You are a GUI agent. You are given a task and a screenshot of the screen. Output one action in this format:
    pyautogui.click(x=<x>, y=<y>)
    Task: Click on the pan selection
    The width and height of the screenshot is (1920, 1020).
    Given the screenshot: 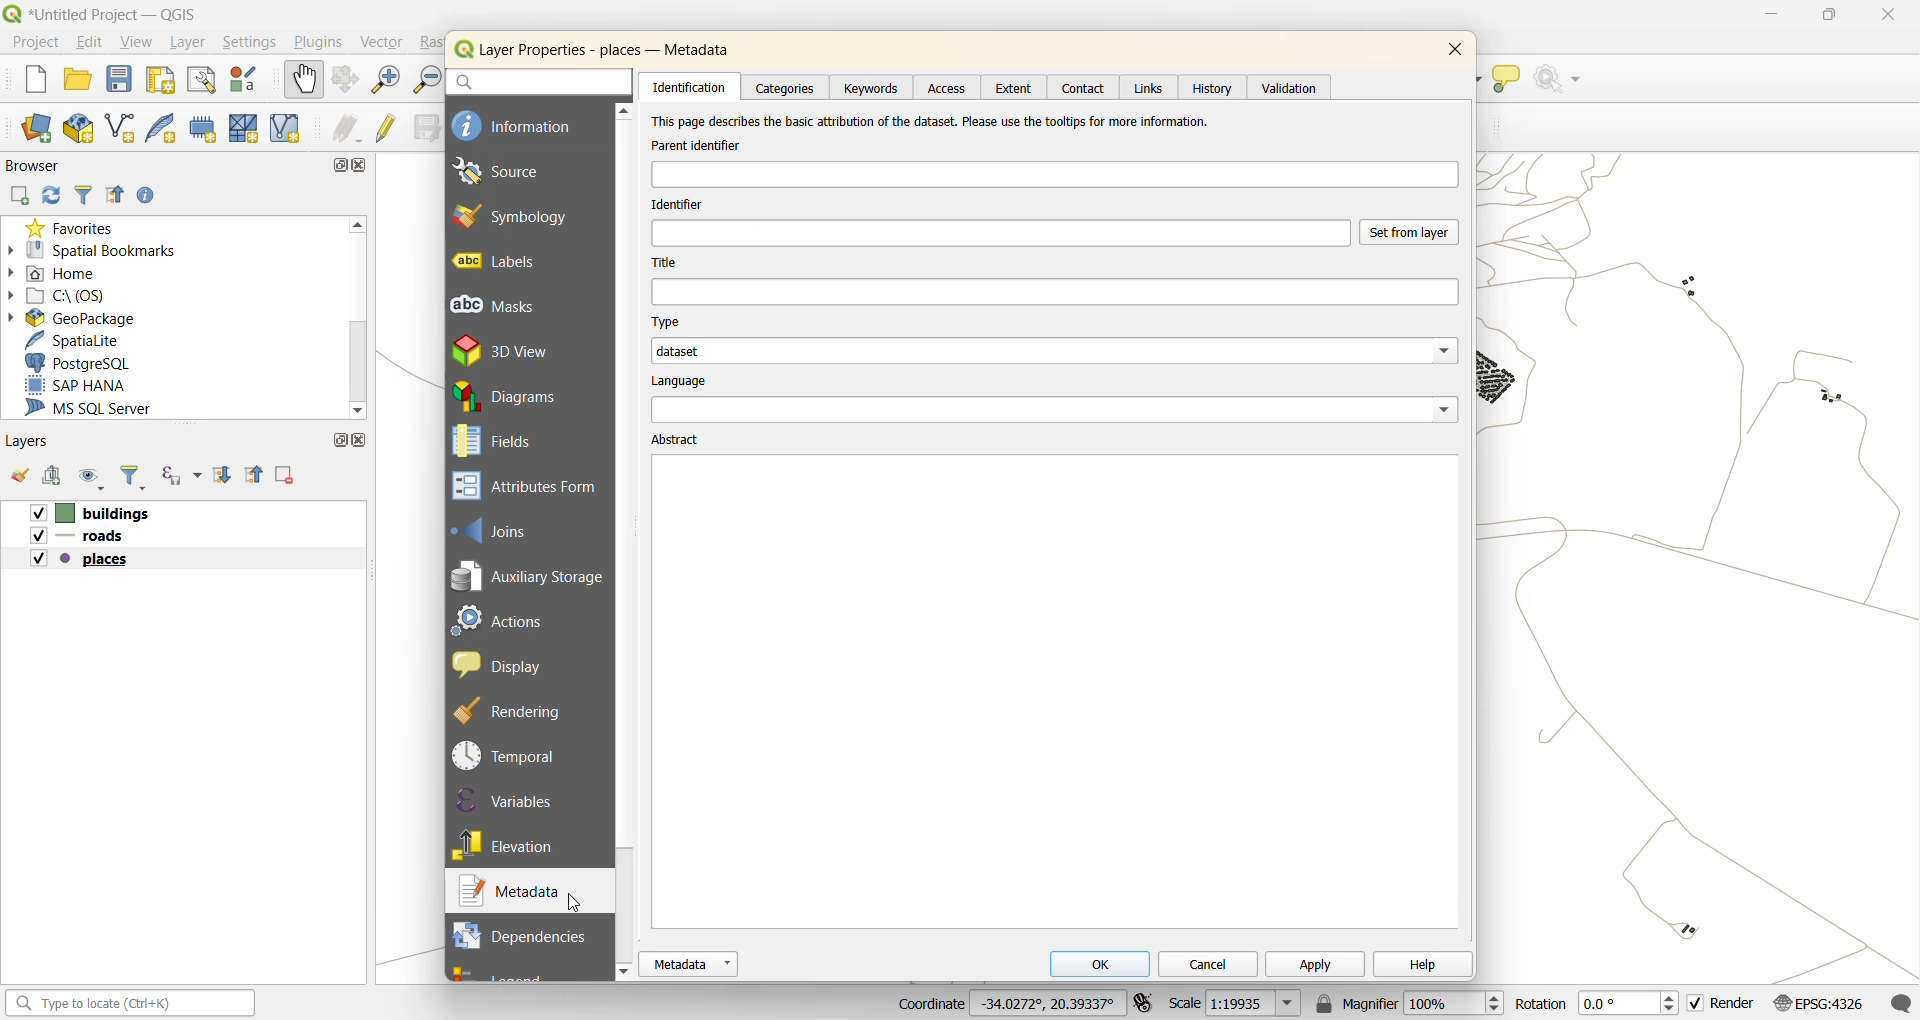 What is the action you would take?
    pyautogui.click(x=348, y=79)
    